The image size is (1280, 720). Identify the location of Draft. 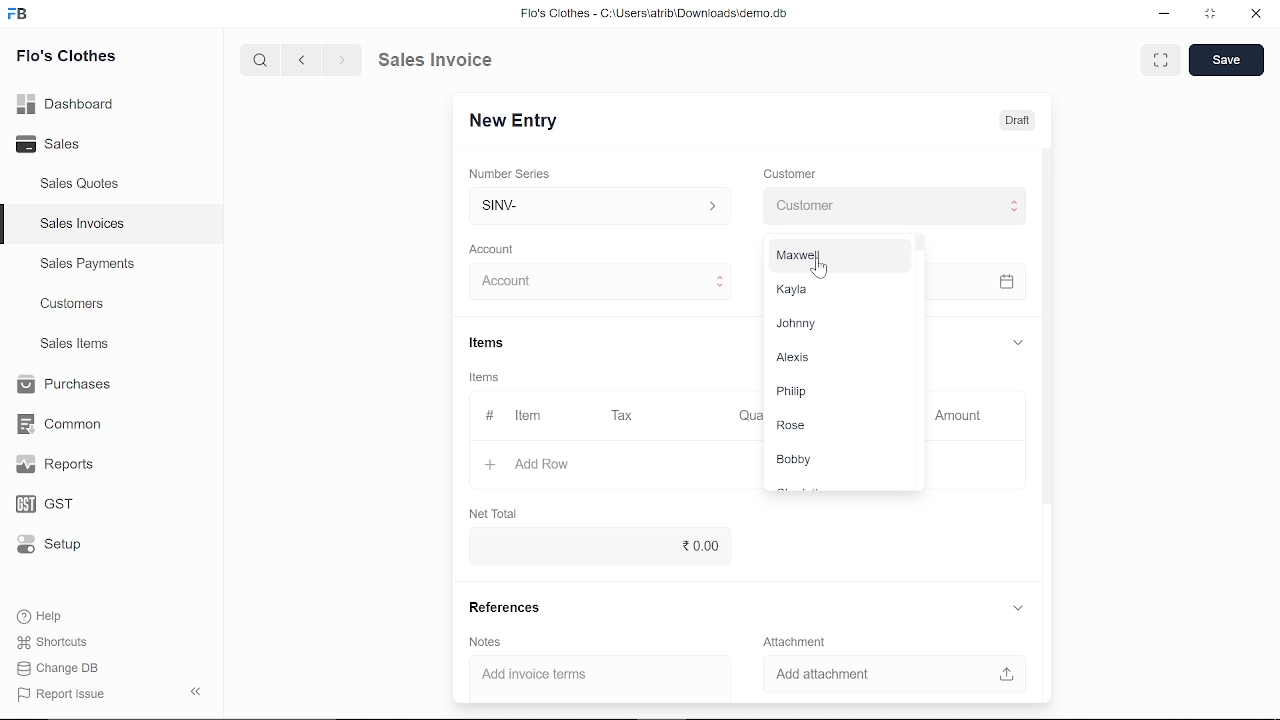
(1006, 119).